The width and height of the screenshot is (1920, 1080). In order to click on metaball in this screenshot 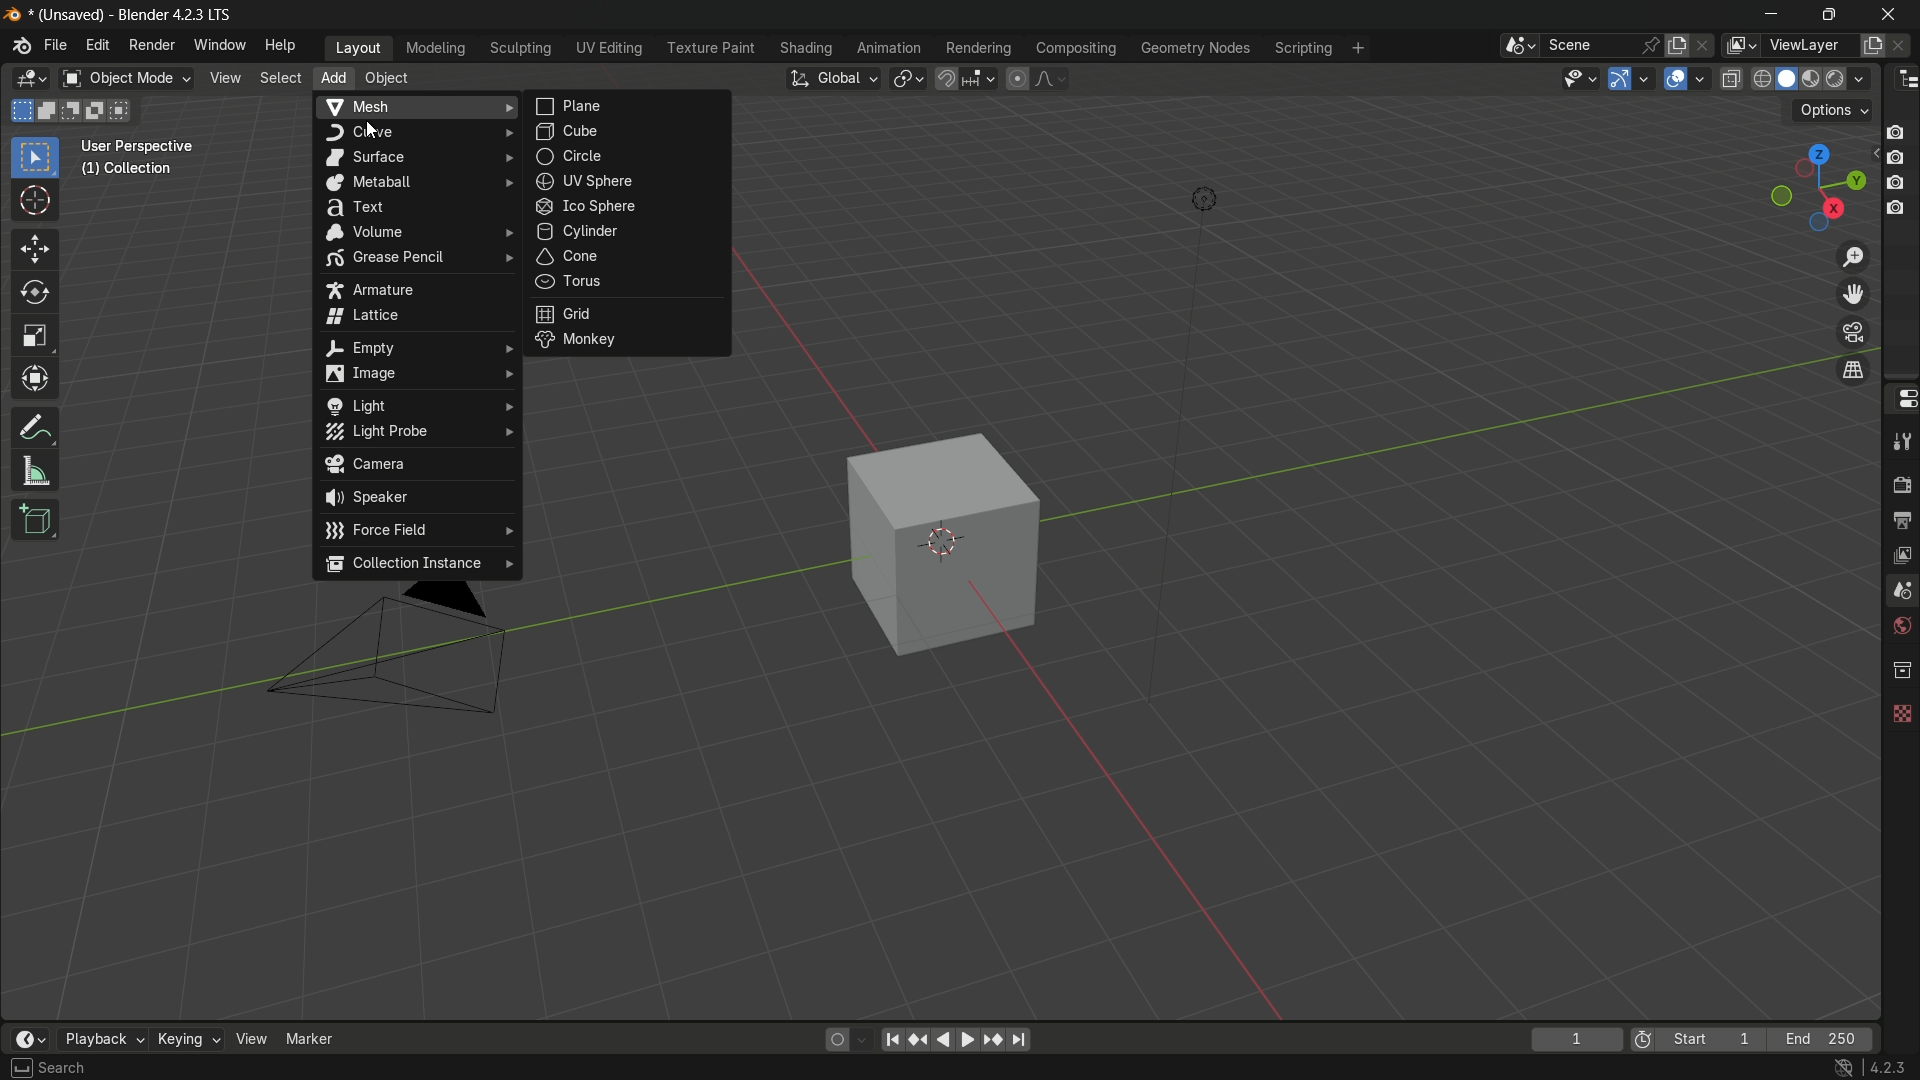, I will do `click(415, 182)`.